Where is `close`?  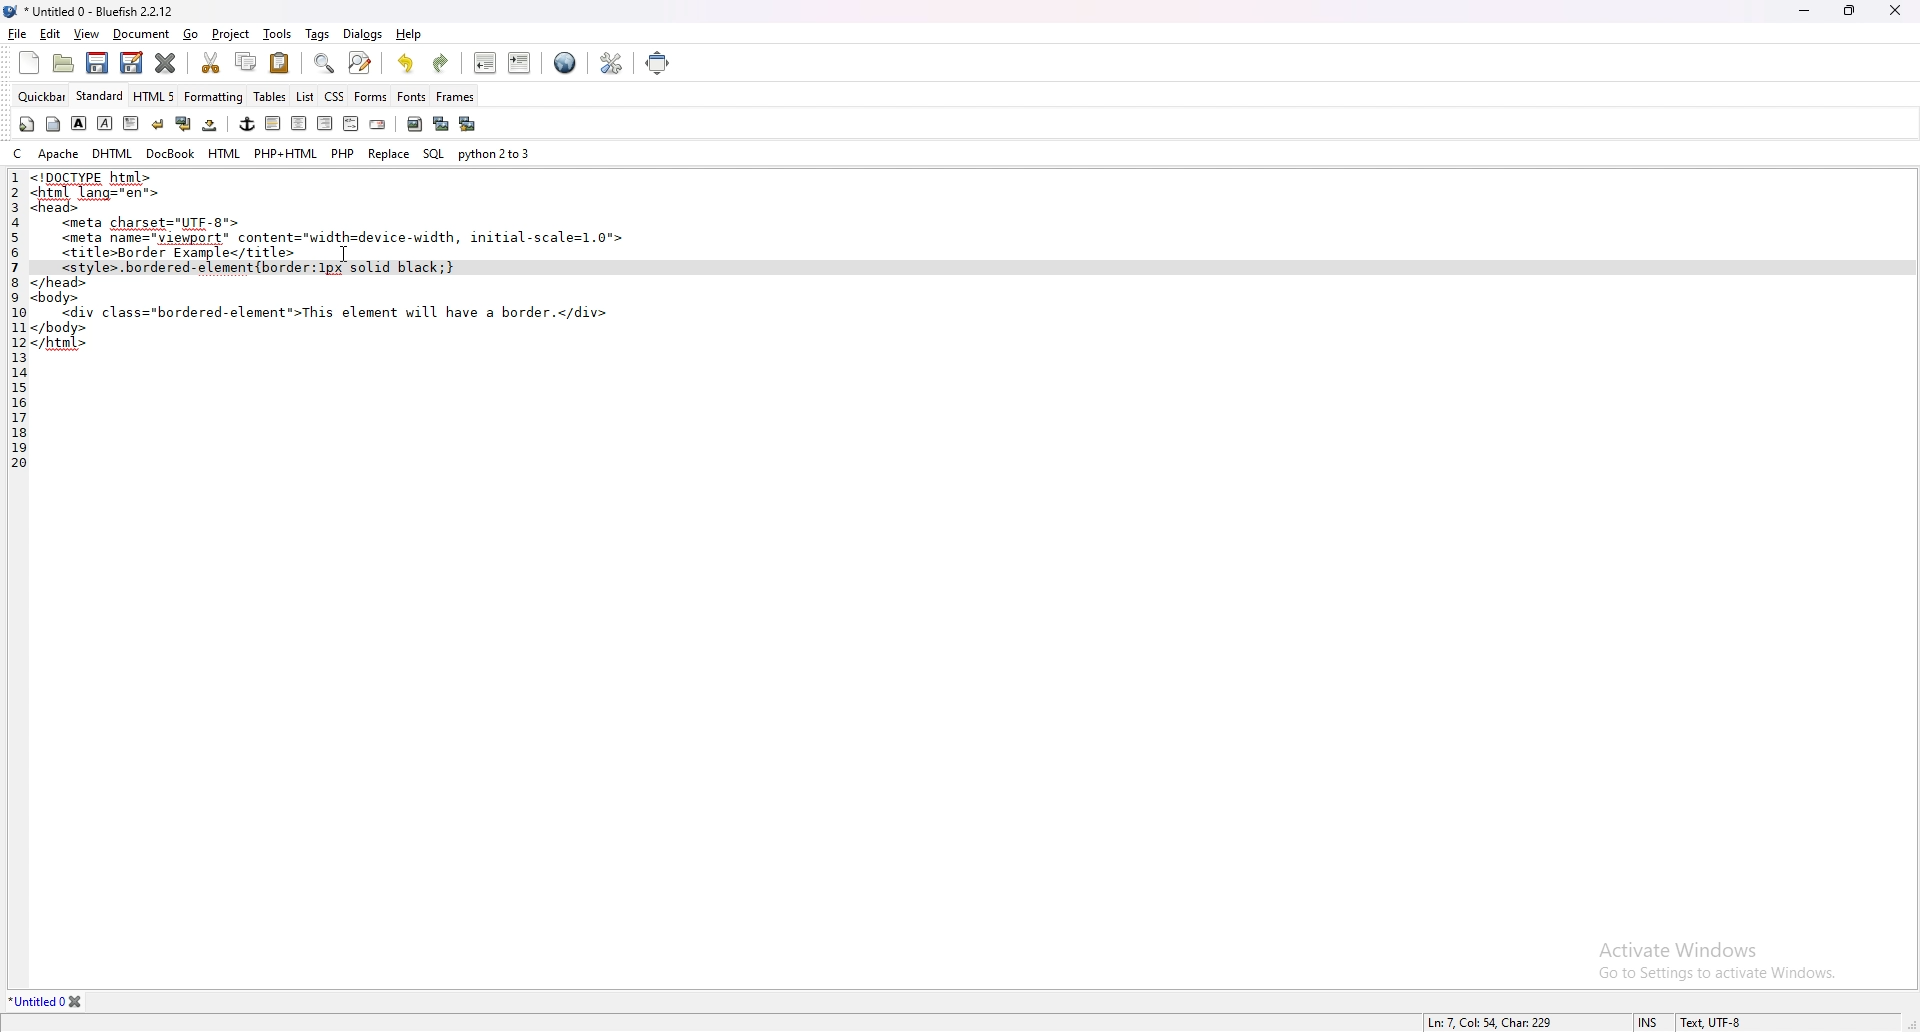 close is located at coordinates (1895, 9).